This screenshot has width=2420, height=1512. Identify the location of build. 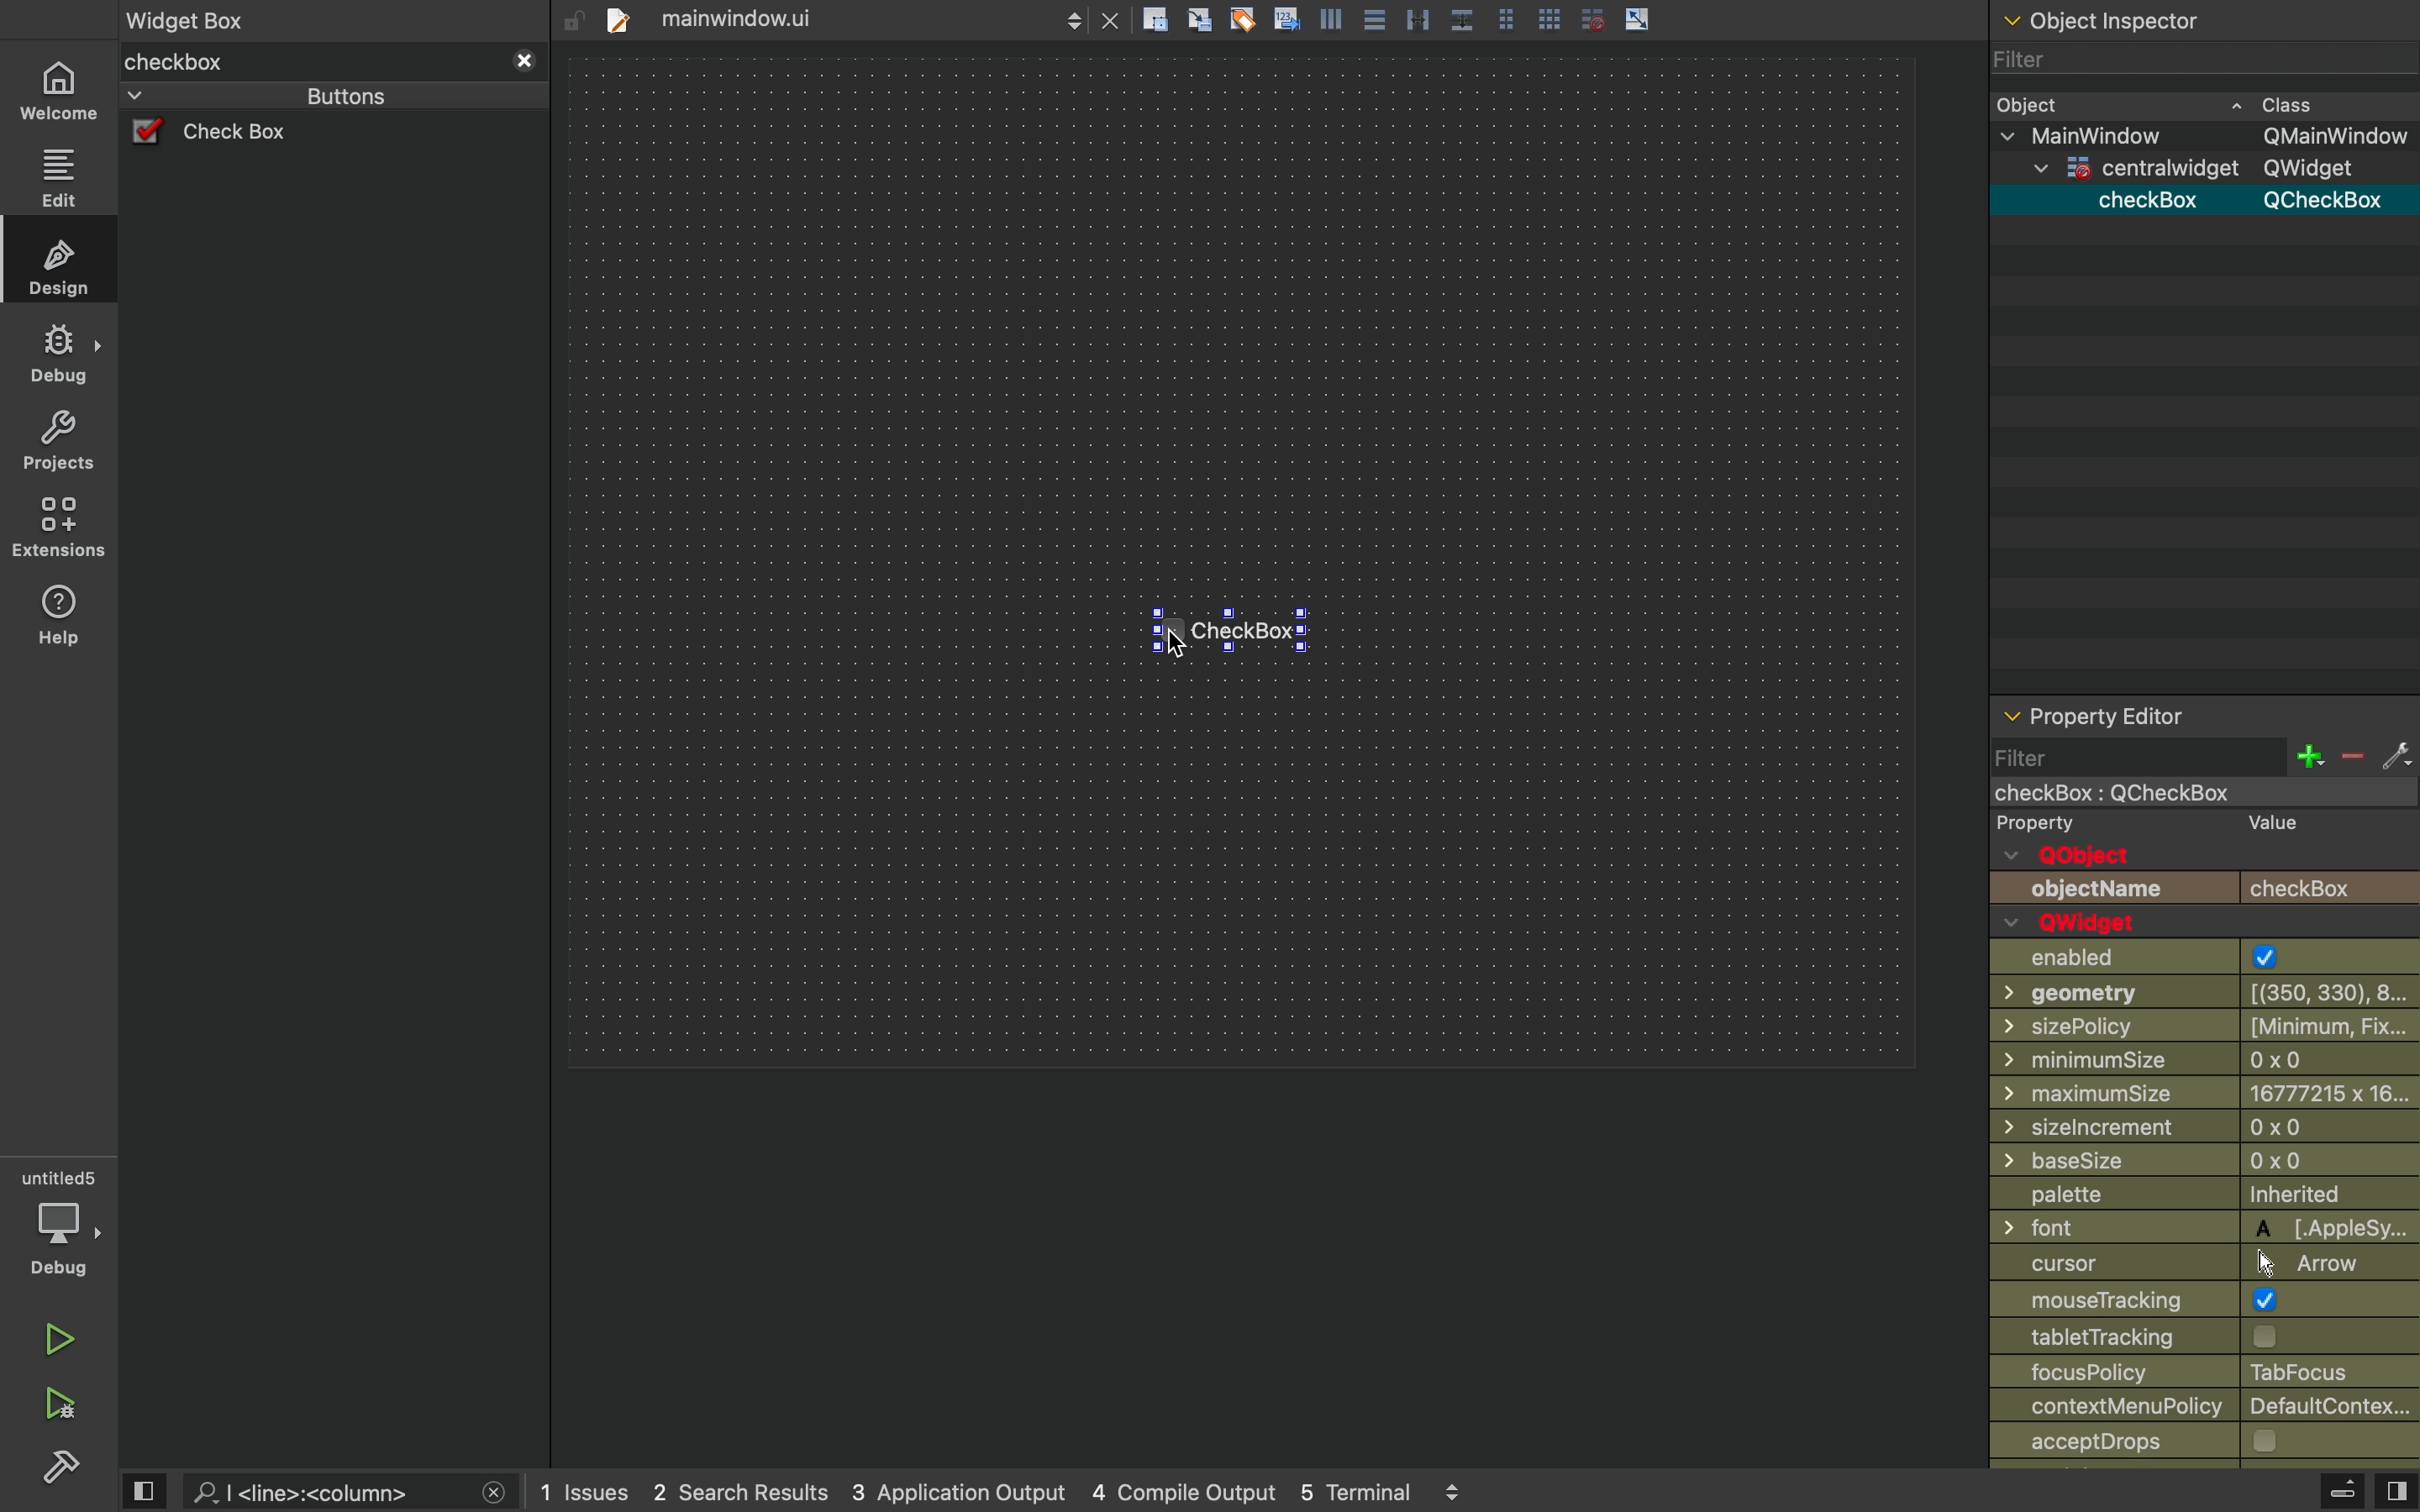
(60, 1473).